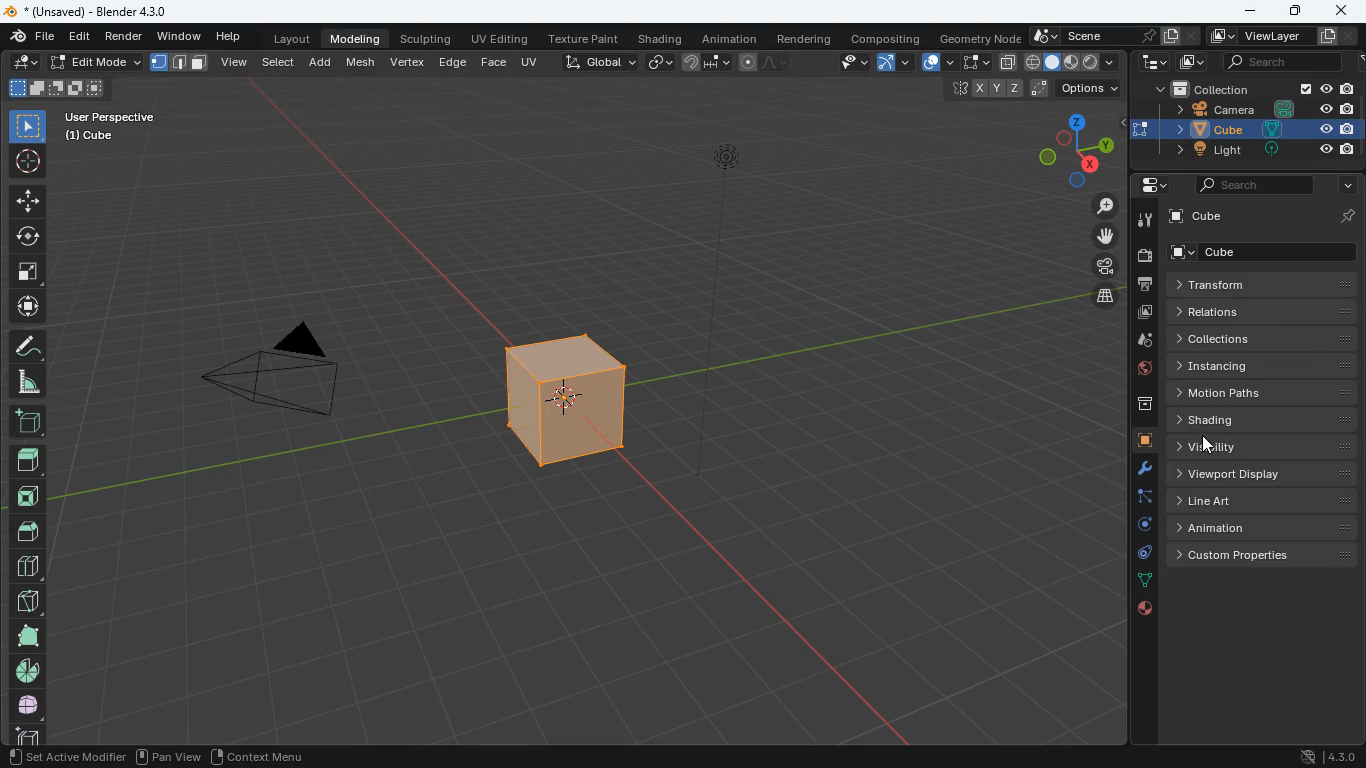  What do you see at coordinates (733, 38) in the screenshot?
I see `animation` at bounding box center [733, 38].